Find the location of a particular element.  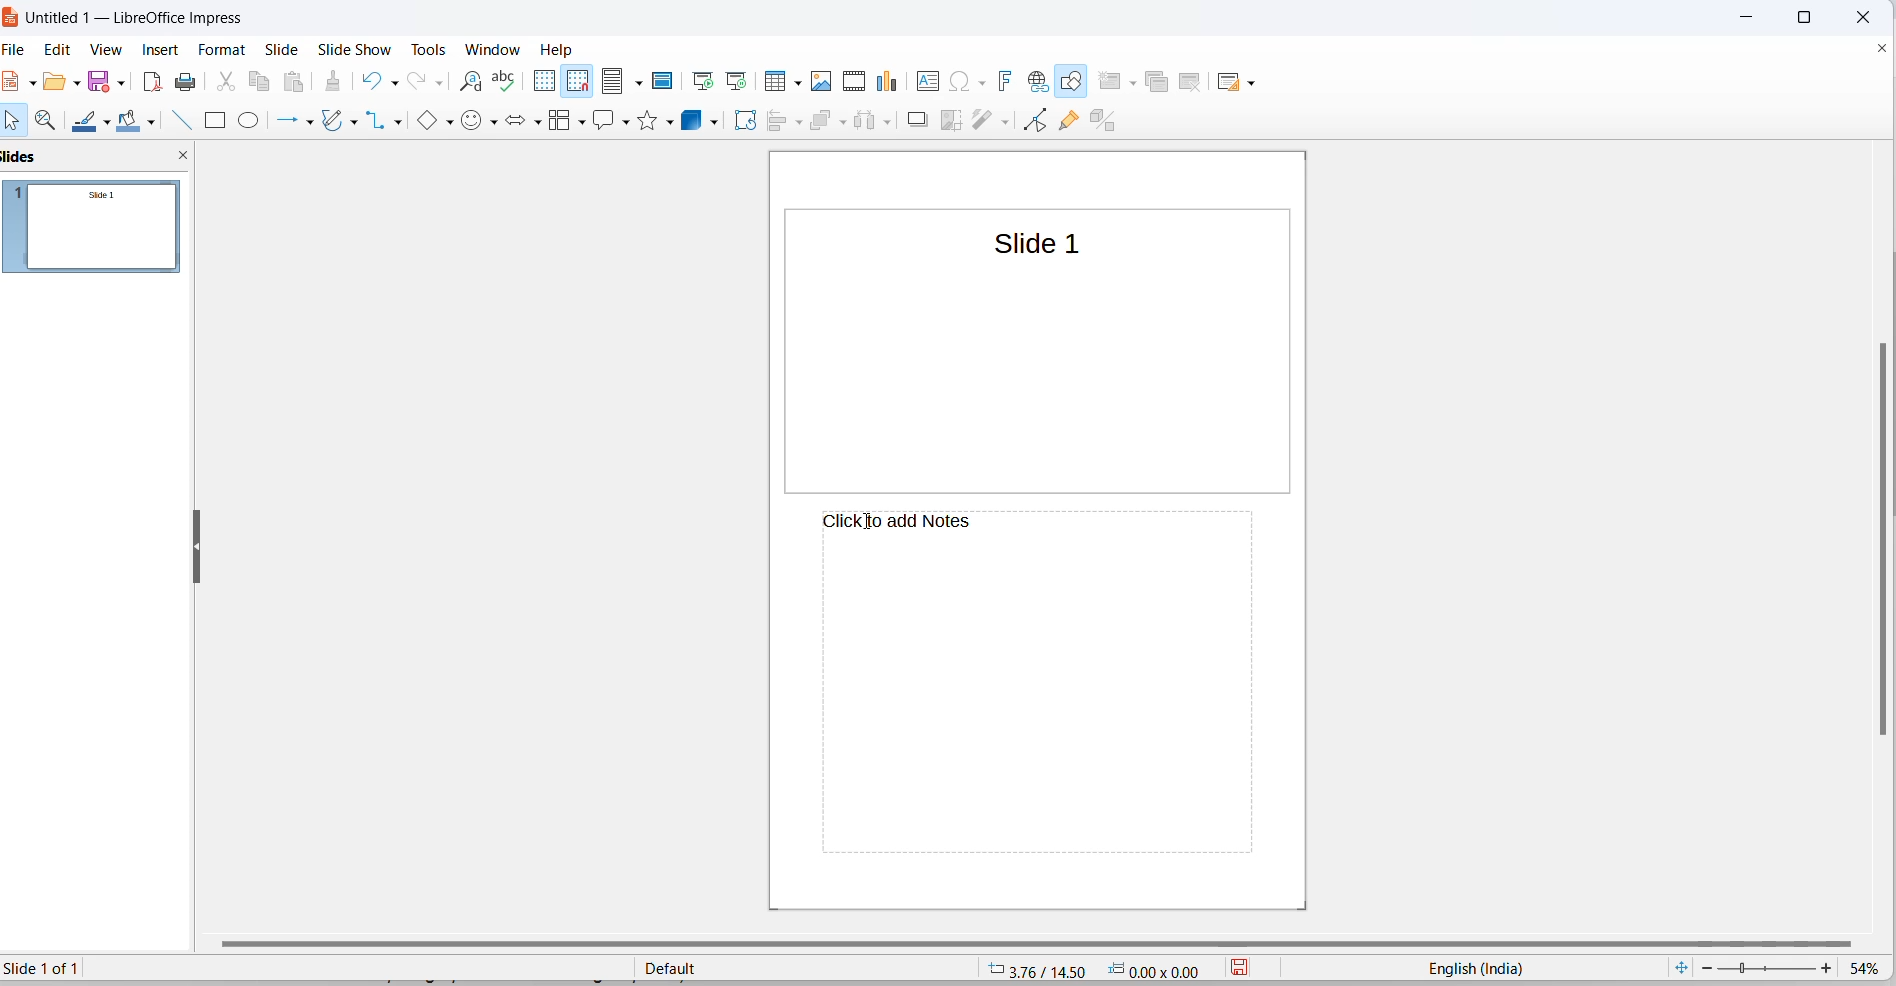

new file options is located at coordinates (31, 87).